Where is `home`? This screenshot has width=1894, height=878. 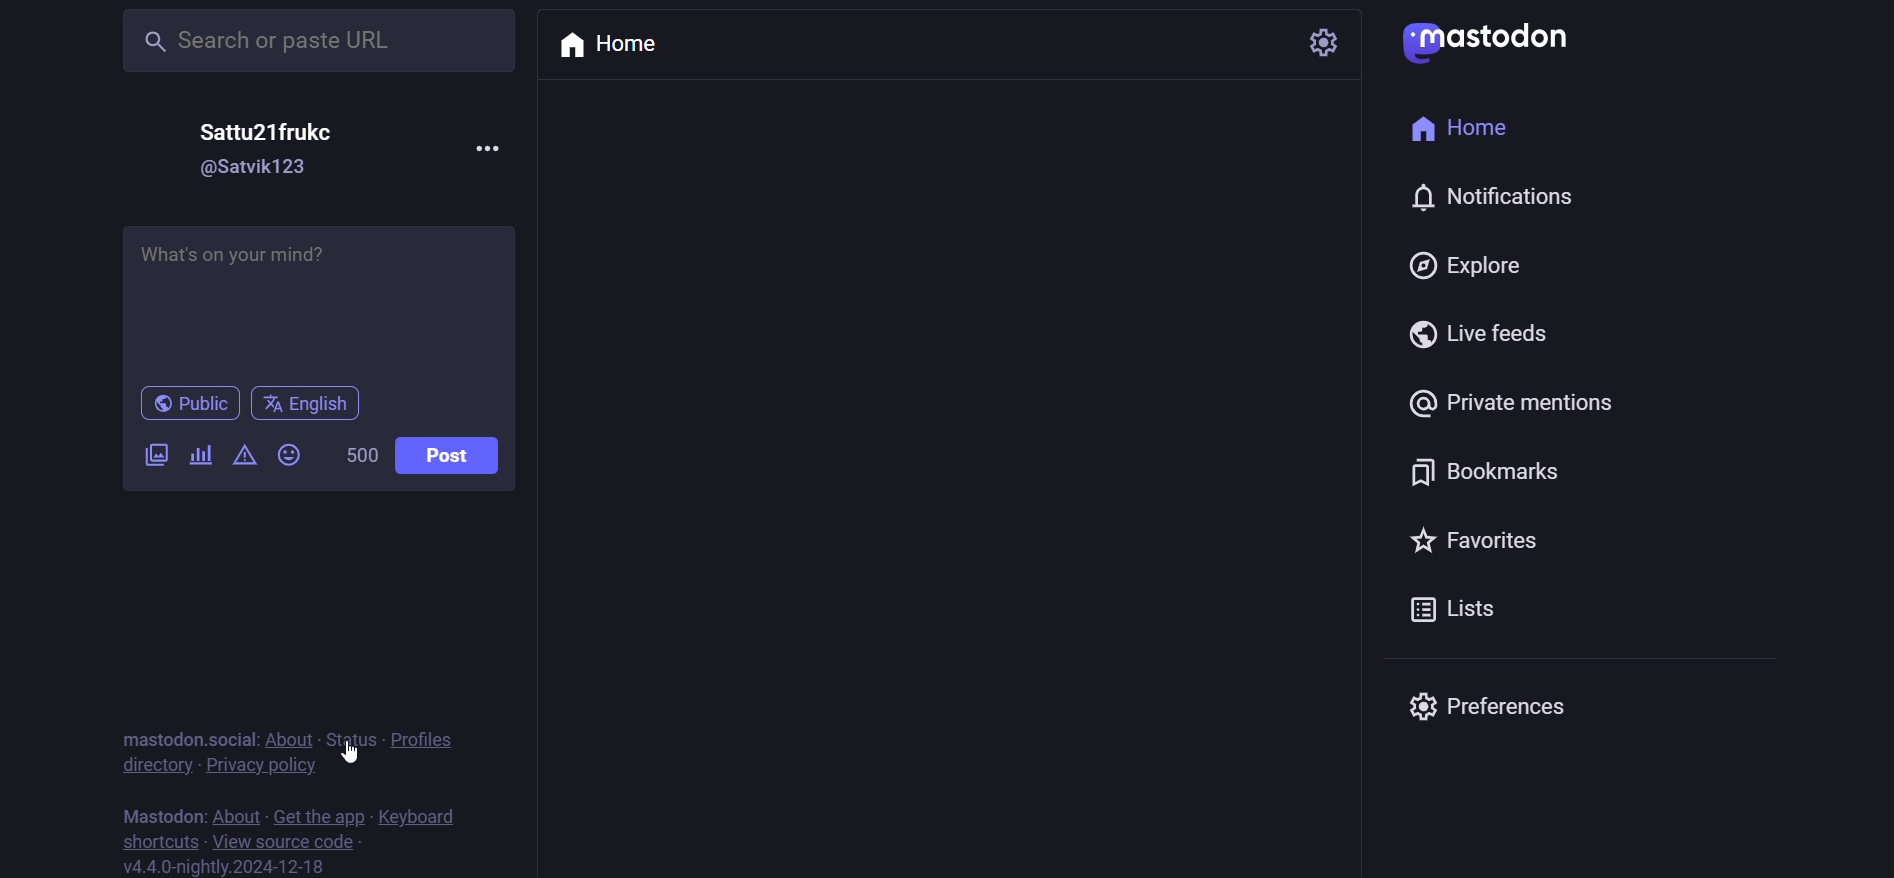
home is located at coordinates (615, 46).